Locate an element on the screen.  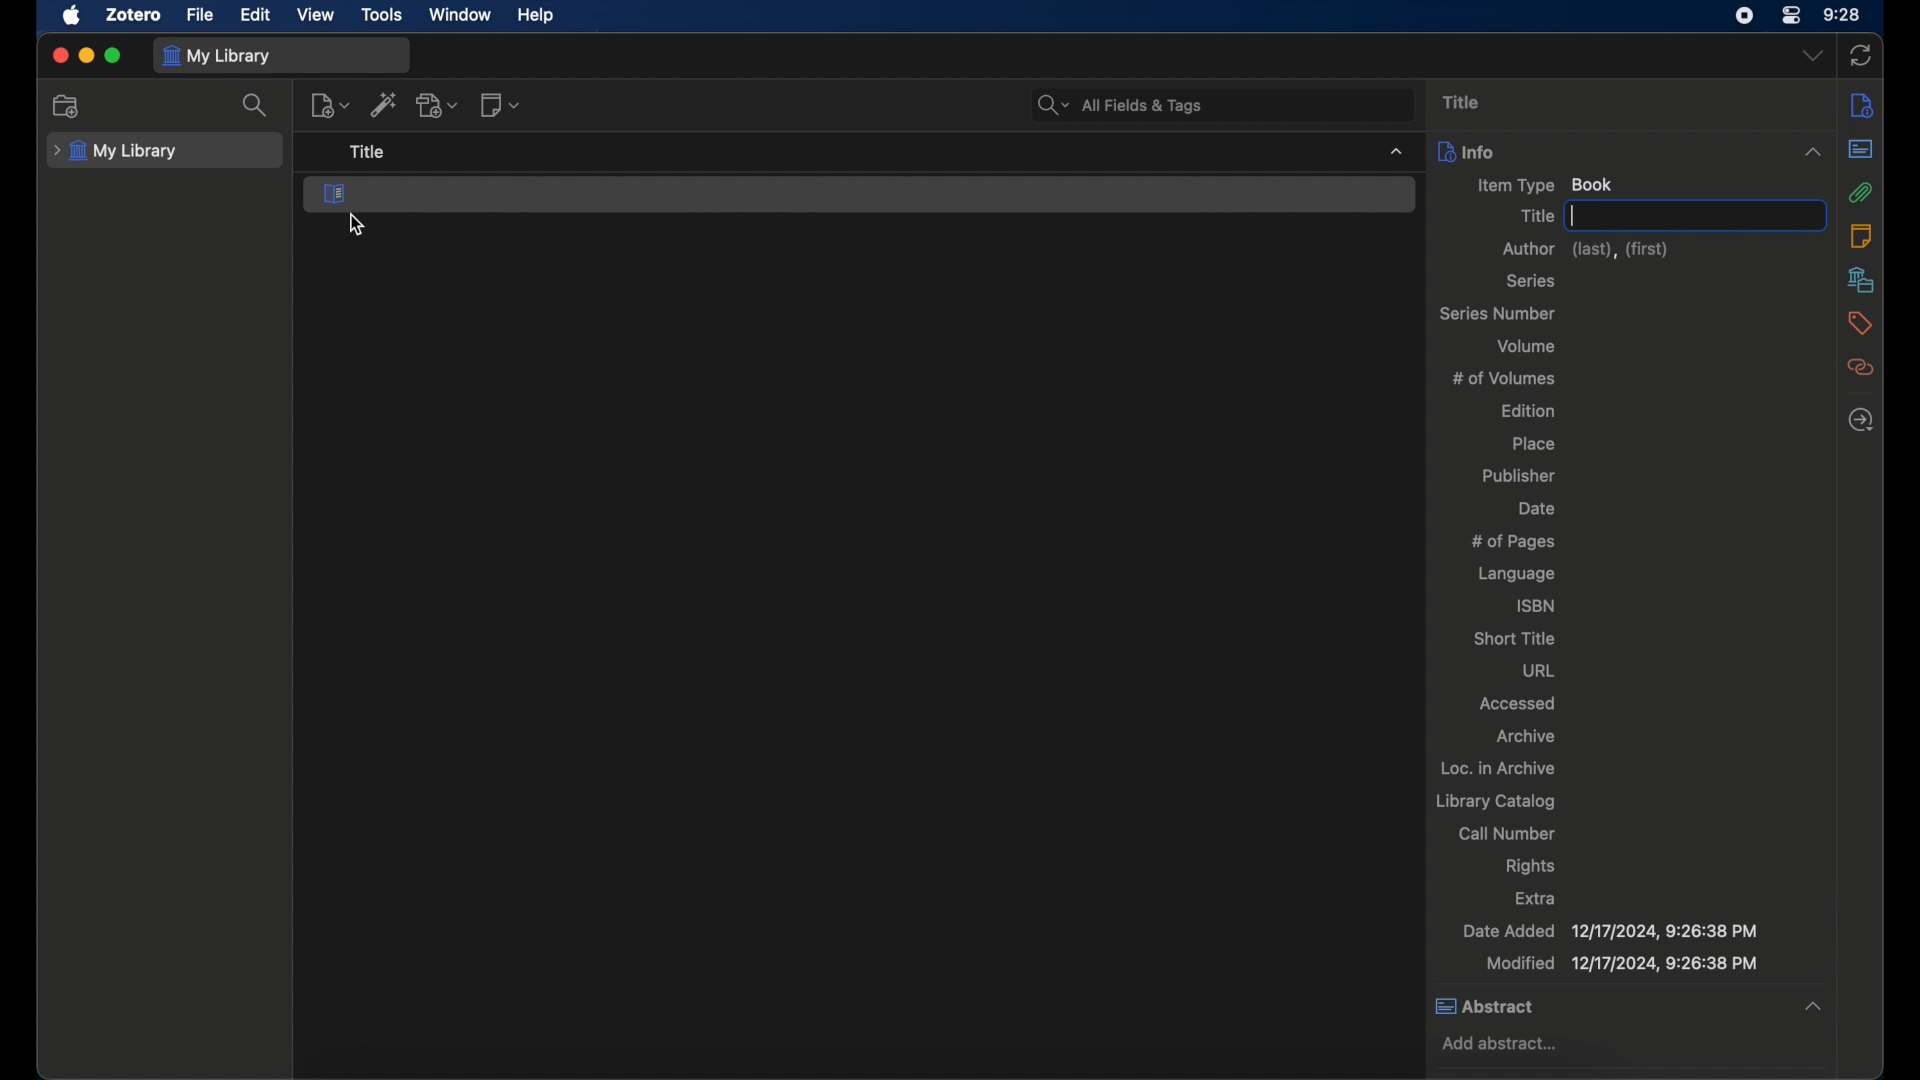
extra is located at coordinates (1535, 897).